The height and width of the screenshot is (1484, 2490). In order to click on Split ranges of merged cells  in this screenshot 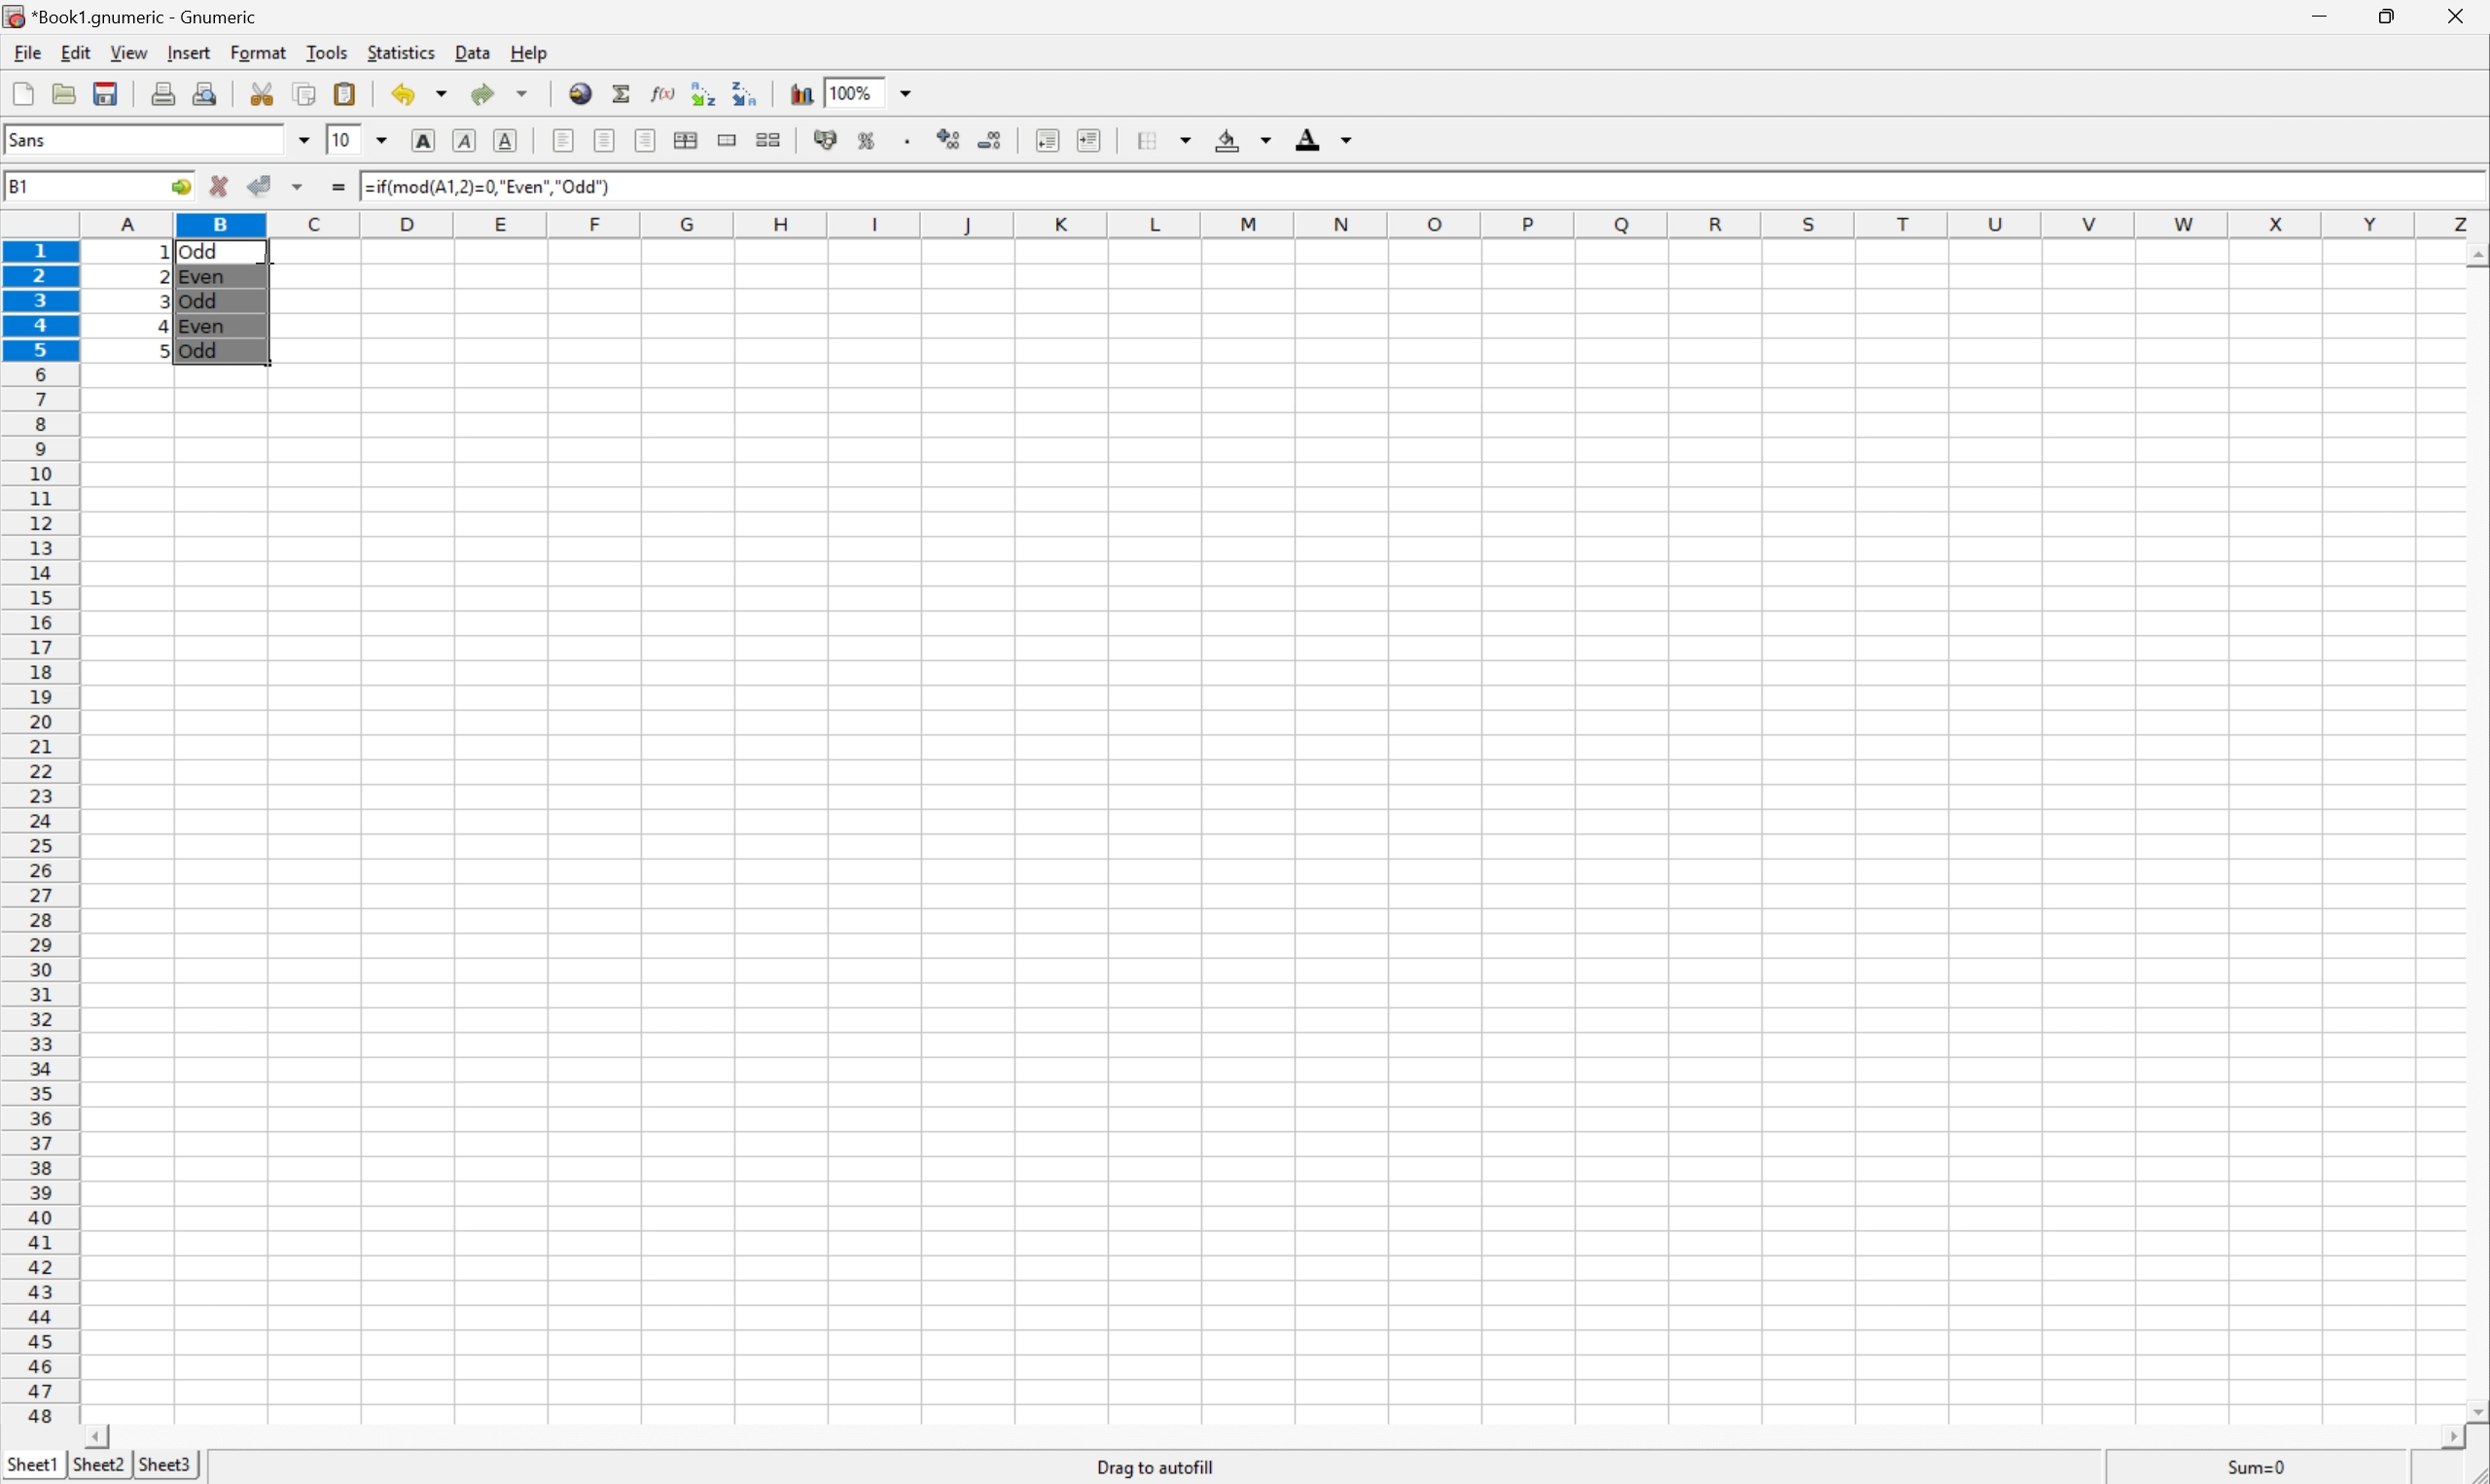, I will do `click(769, 139)`.